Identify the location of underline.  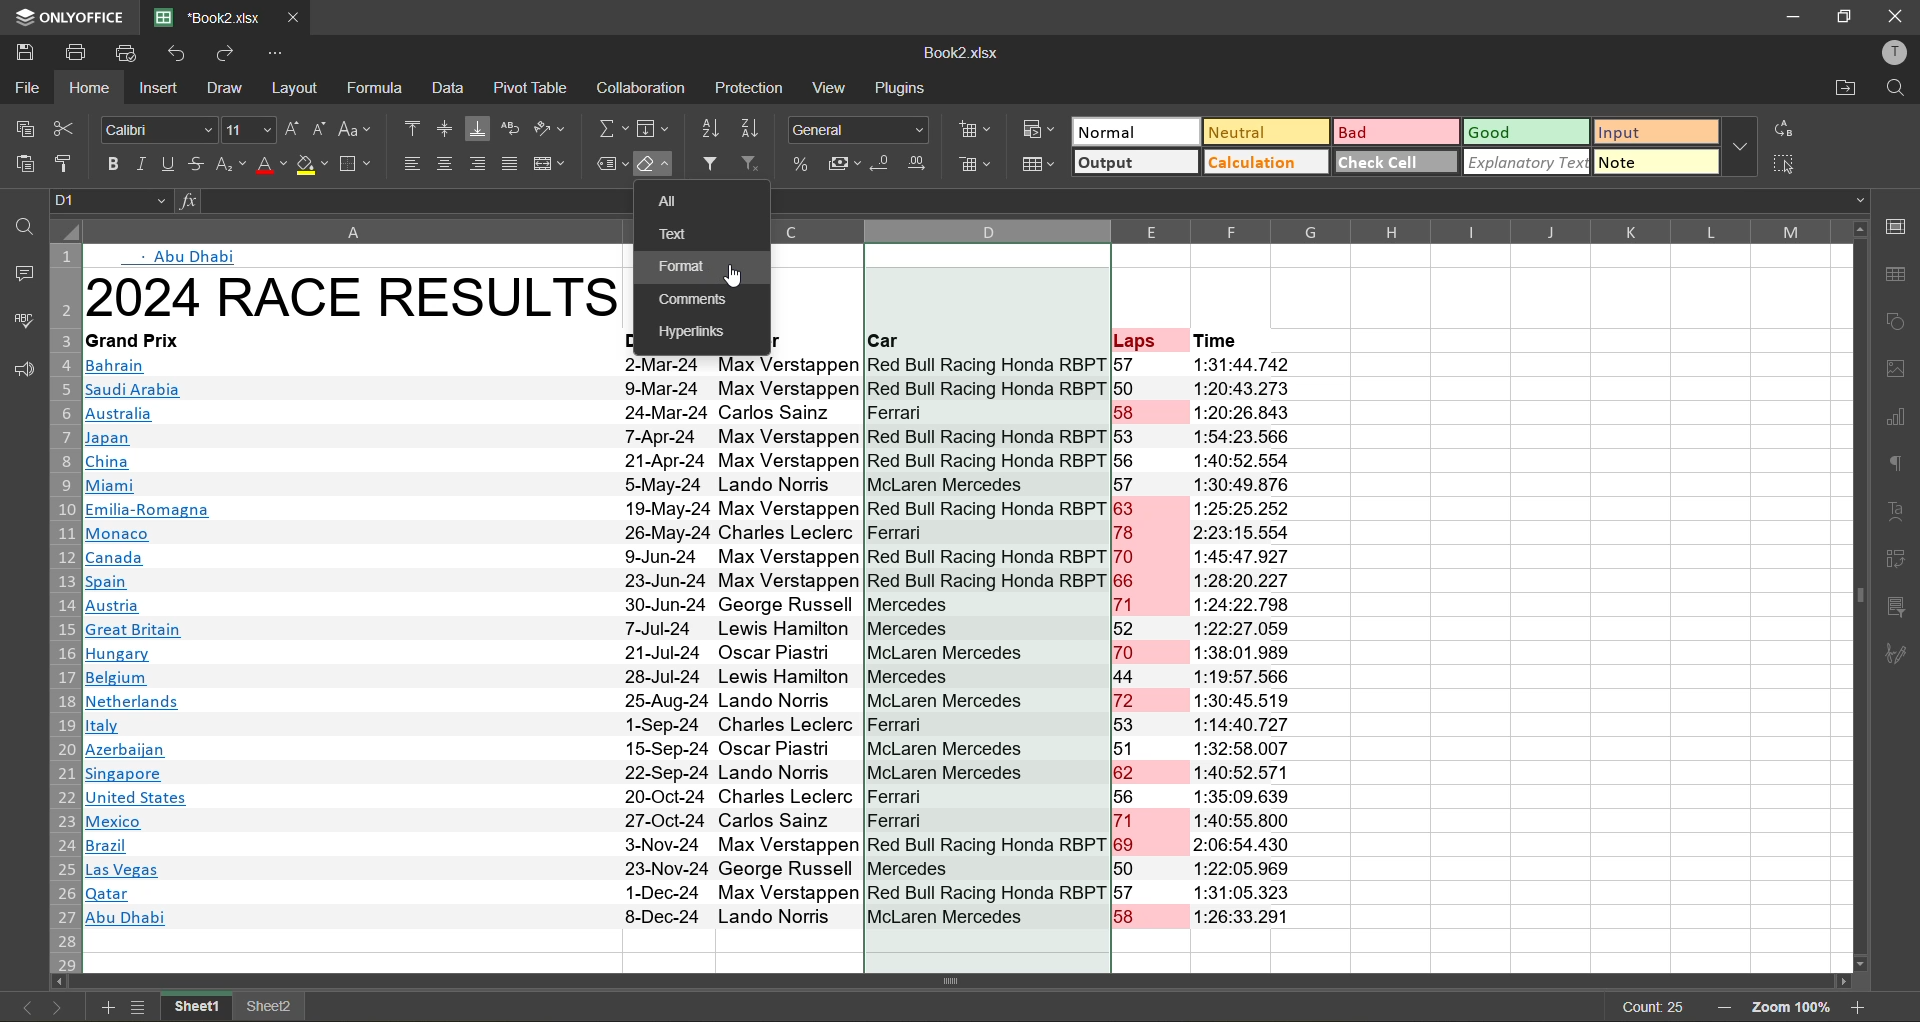
(170, 163).